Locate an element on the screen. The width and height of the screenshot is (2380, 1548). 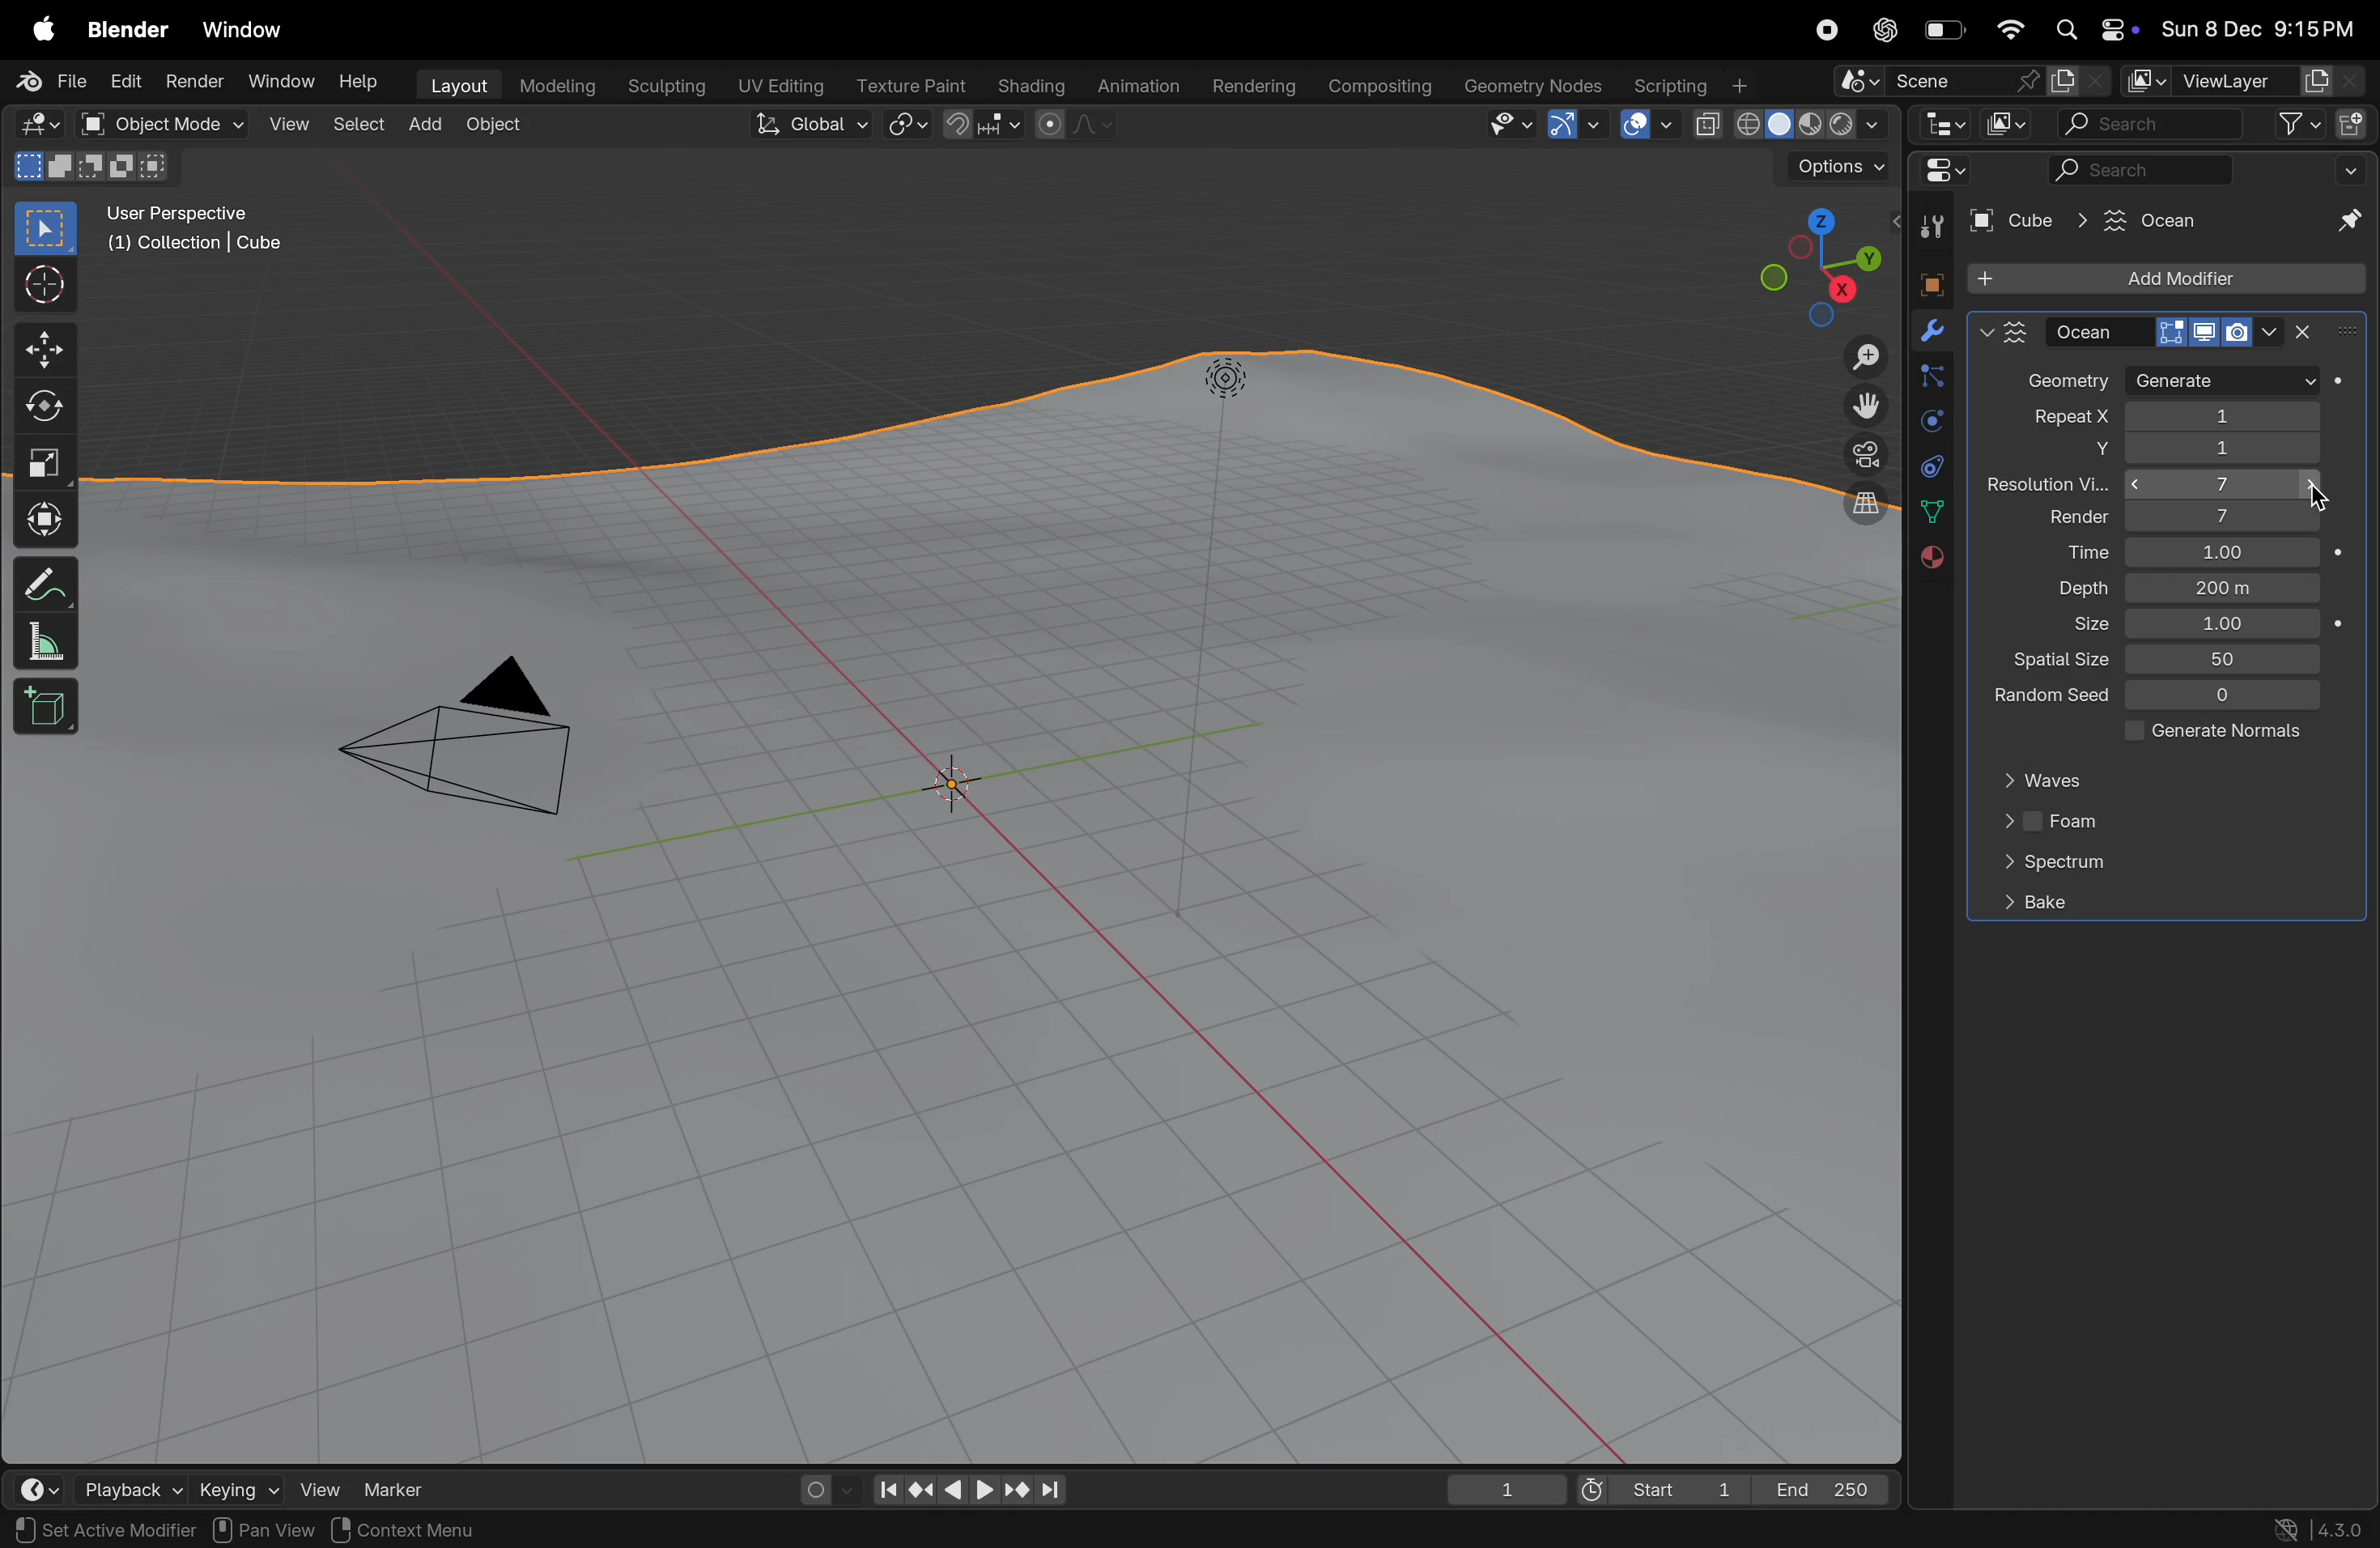
use erception is located at coordinates (189, 215).